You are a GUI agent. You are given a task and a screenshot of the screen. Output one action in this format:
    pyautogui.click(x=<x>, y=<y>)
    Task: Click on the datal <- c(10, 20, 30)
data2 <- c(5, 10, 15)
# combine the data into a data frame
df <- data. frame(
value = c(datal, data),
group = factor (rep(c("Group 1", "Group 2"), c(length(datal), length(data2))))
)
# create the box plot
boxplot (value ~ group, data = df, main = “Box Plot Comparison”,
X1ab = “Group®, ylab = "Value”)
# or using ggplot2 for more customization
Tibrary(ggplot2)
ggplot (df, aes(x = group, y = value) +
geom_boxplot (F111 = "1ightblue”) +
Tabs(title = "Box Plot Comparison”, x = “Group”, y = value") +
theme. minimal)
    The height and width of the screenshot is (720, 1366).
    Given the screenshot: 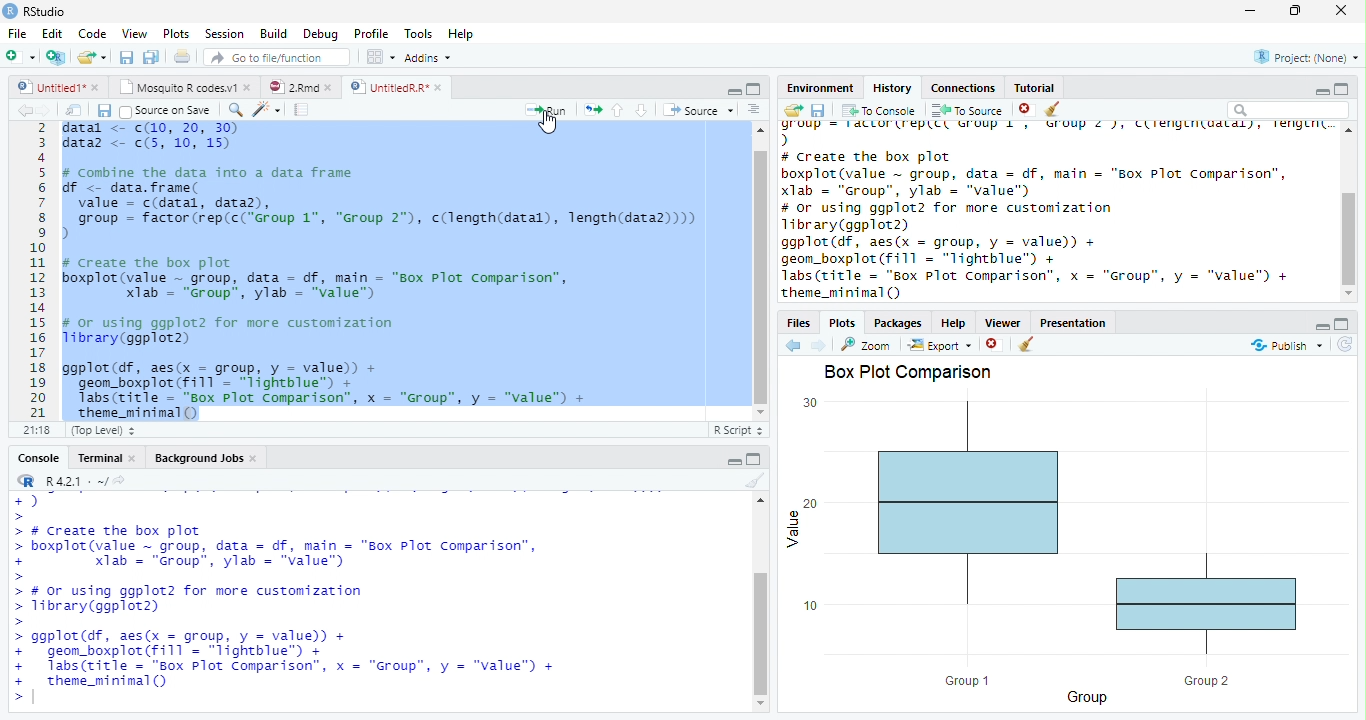 What is the action you would take?
    pyautogui.click(x=383, y=270)
    